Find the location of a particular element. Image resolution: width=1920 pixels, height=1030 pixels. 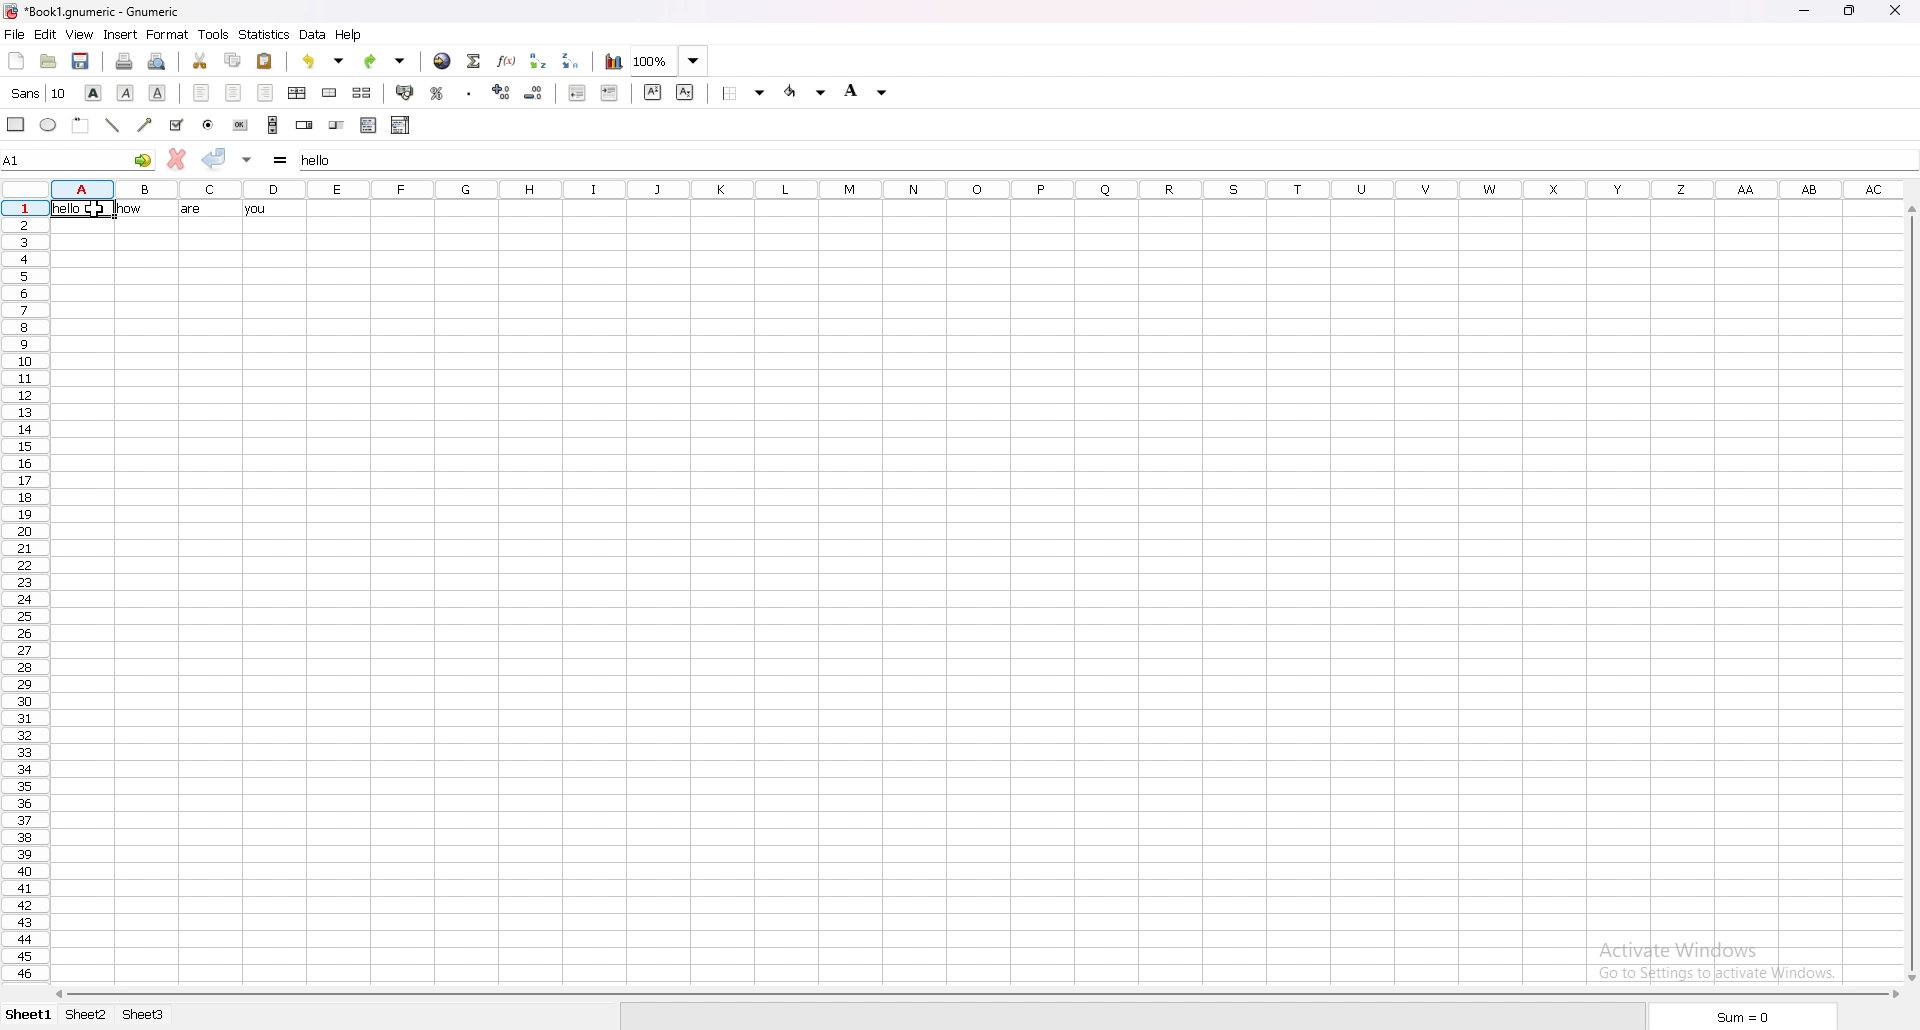

font is located at coordinates (37, 93).